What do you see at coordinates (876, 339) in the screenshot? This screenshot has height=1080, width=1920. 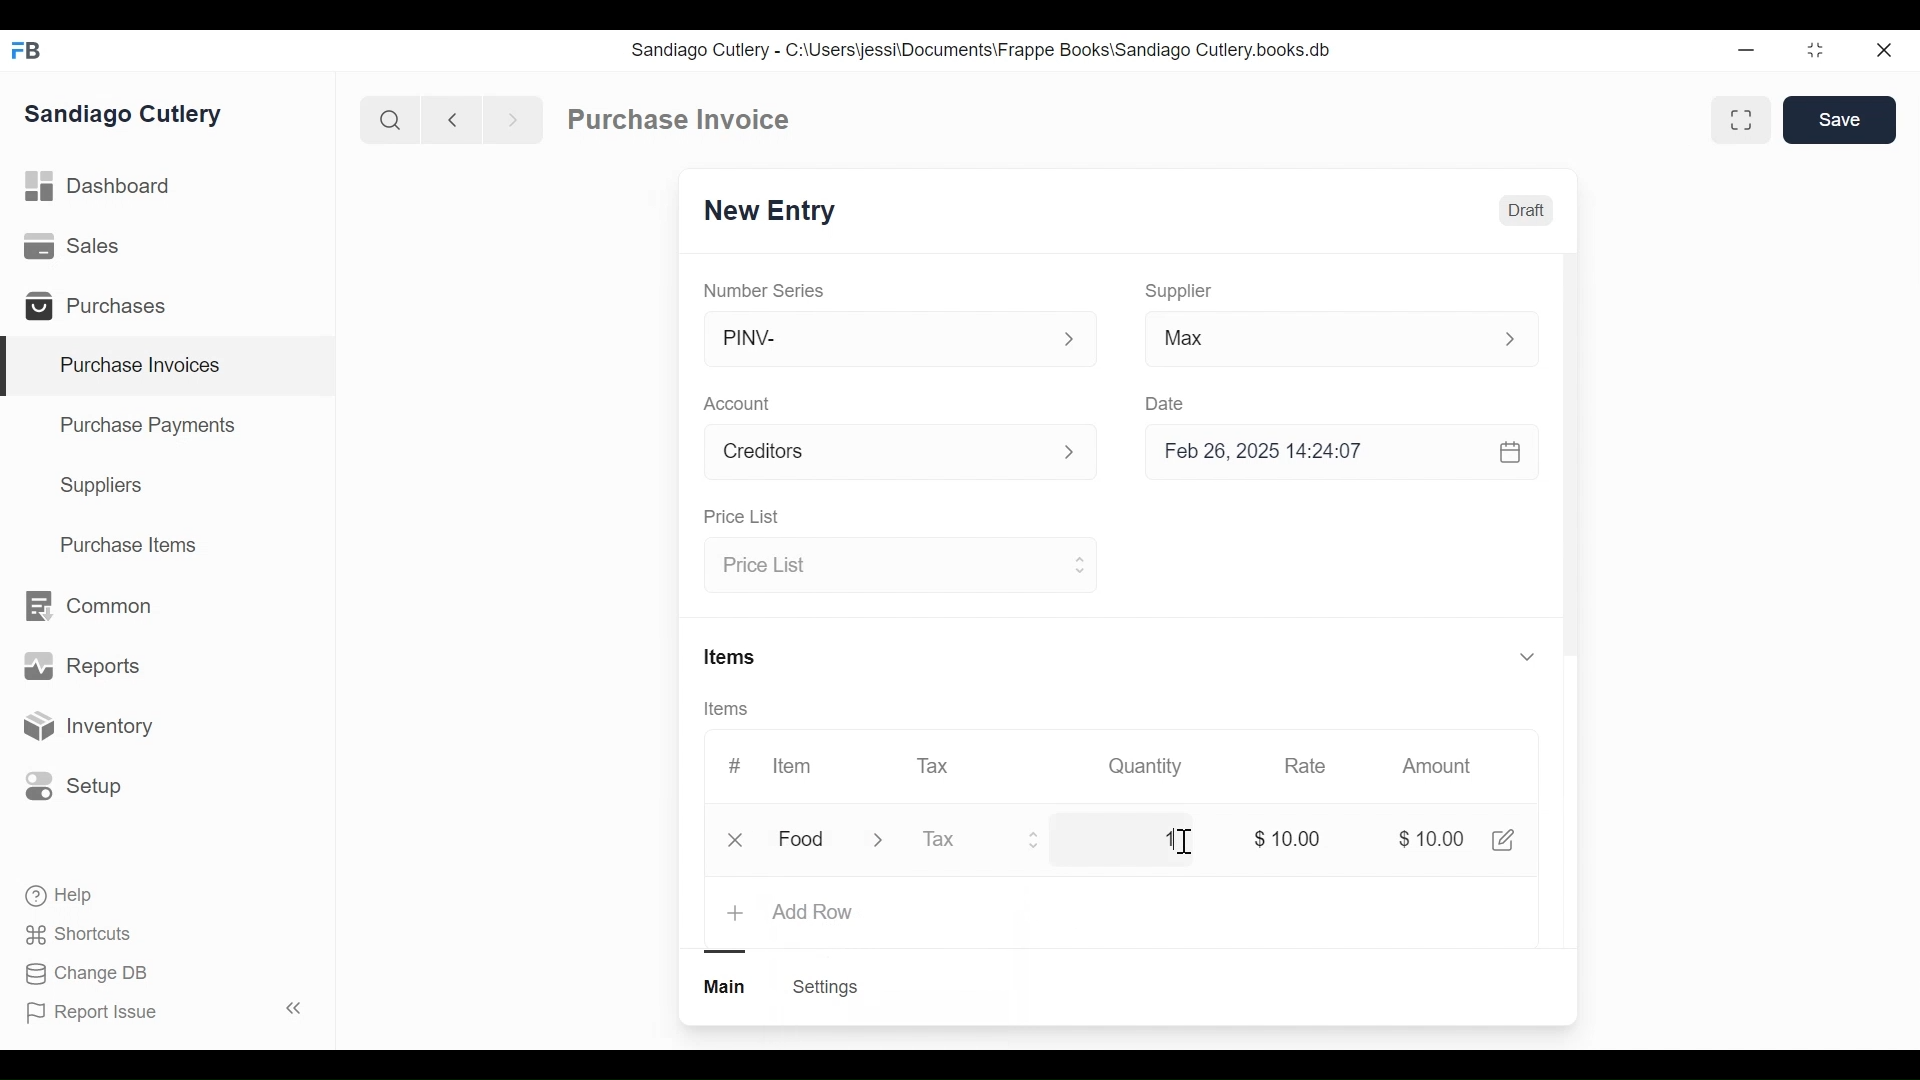 I see `PINV-` at bounding box center [876, 339].